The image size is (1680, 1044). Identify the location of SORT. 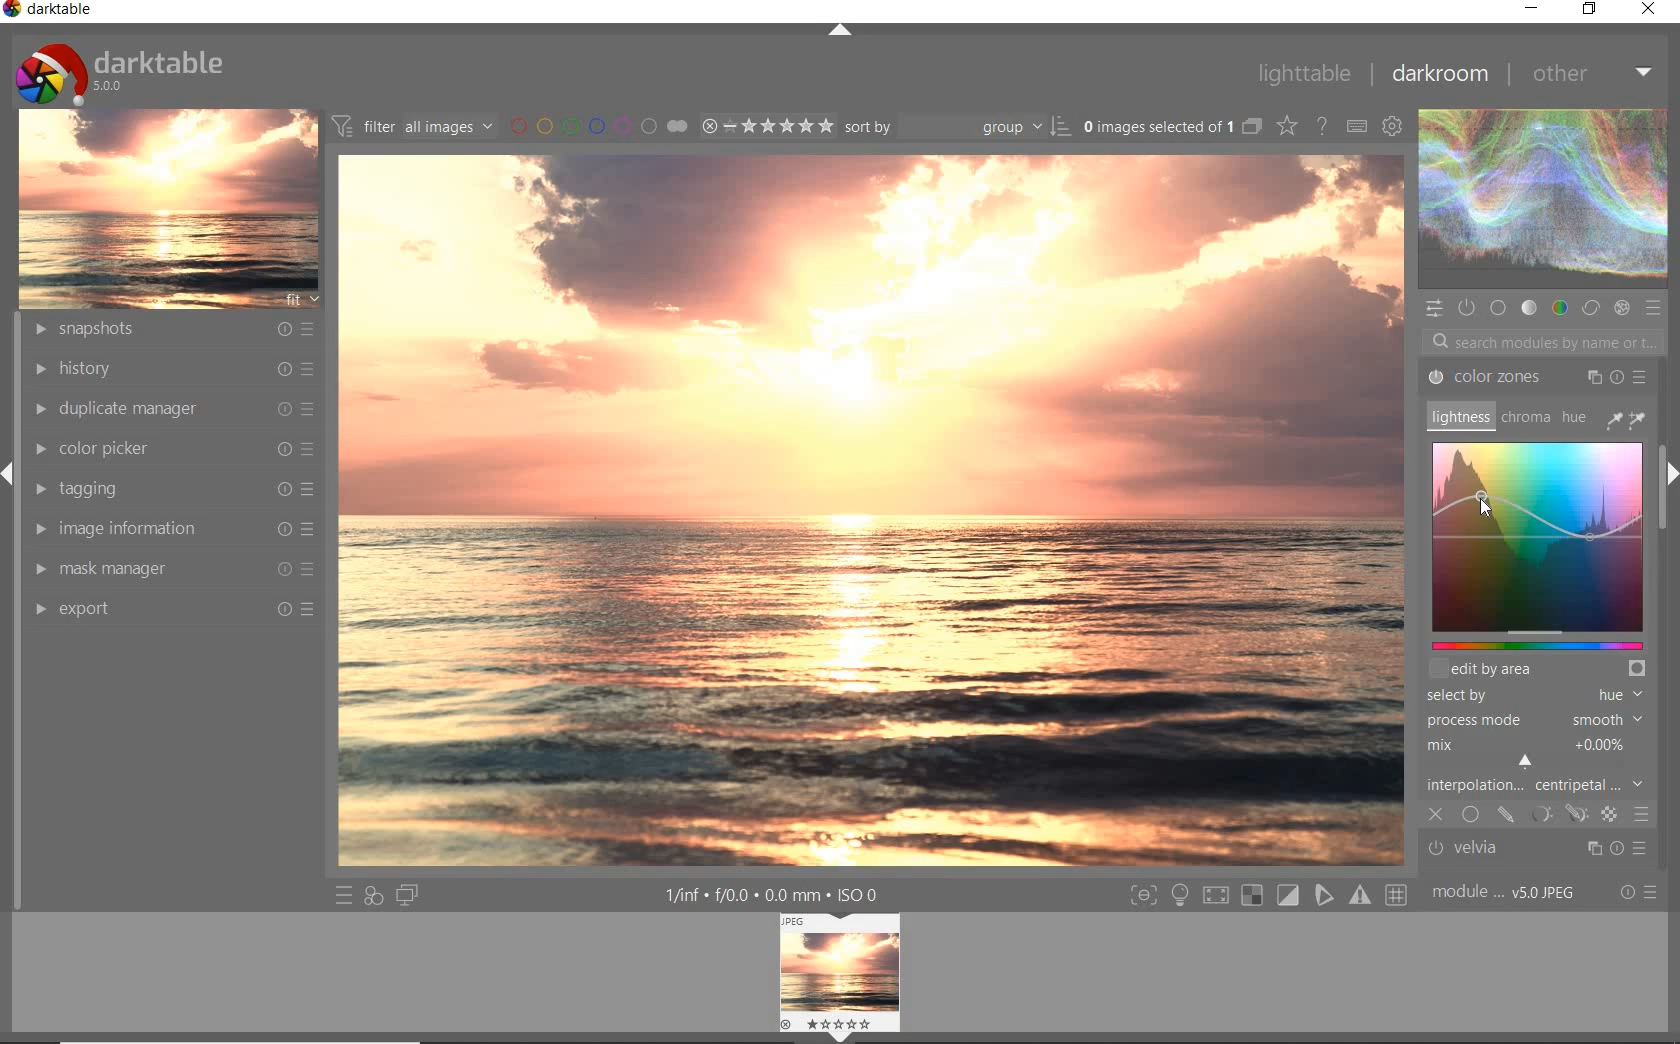
(956, 127).